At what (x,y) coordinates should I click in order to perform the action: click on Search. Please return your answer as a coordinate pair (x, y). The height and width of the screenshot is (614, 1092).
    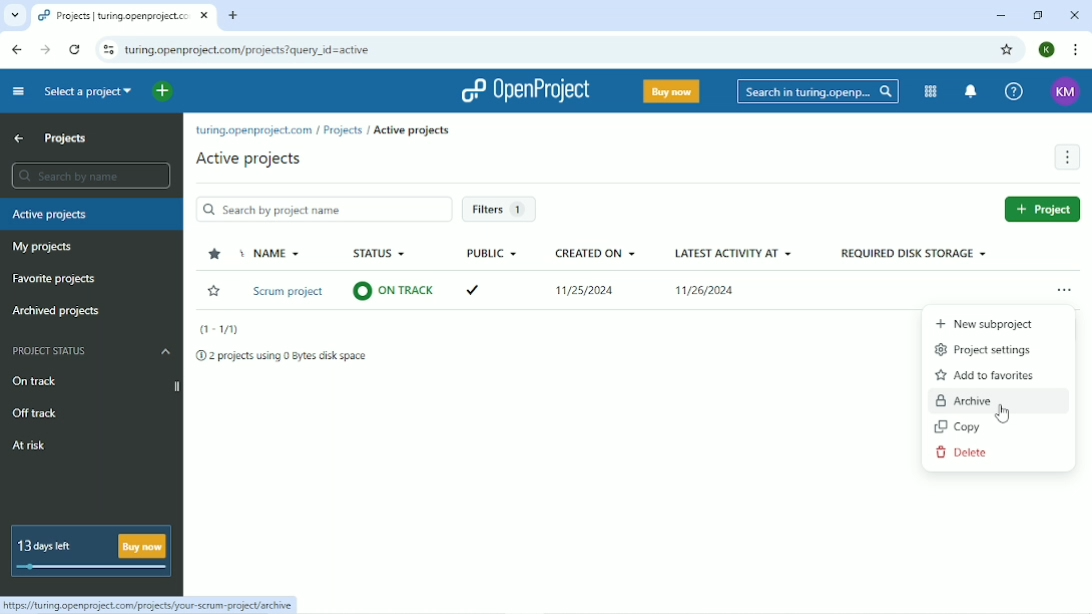
    Looking at the image, I should click on (816, 91).